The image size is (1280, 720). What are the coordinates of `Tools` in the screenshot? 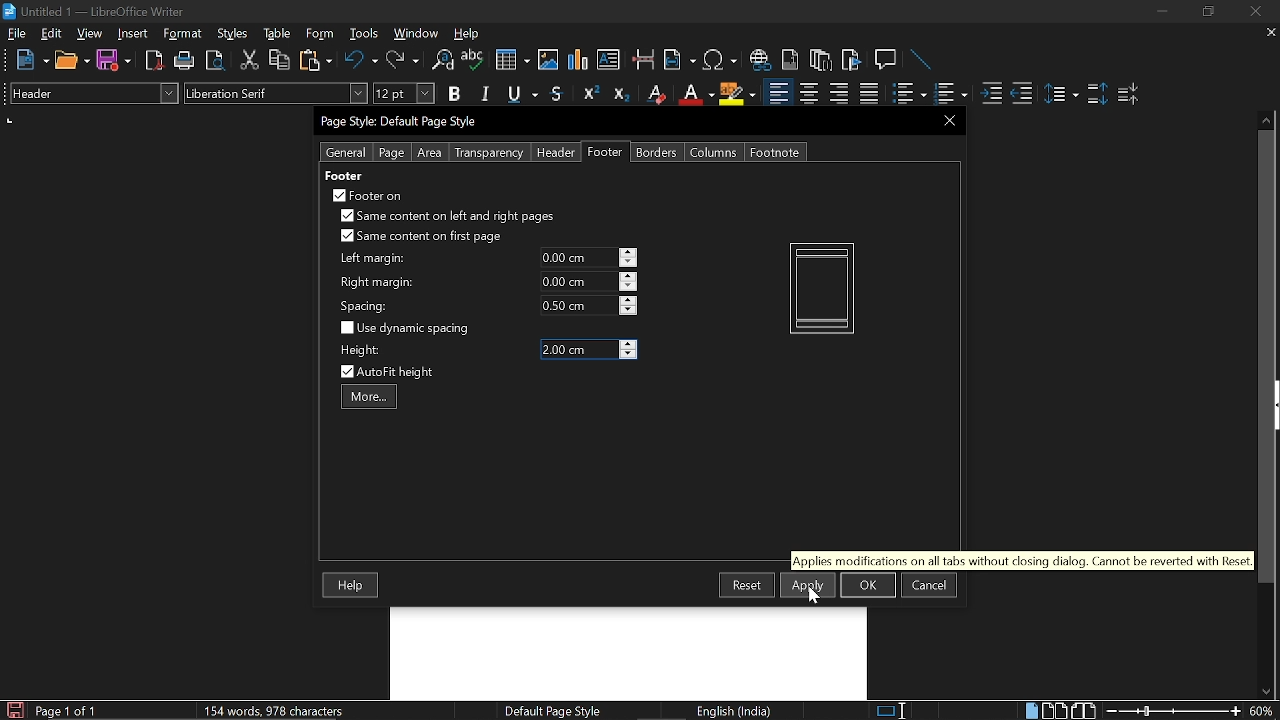 It's located at (364, 34).